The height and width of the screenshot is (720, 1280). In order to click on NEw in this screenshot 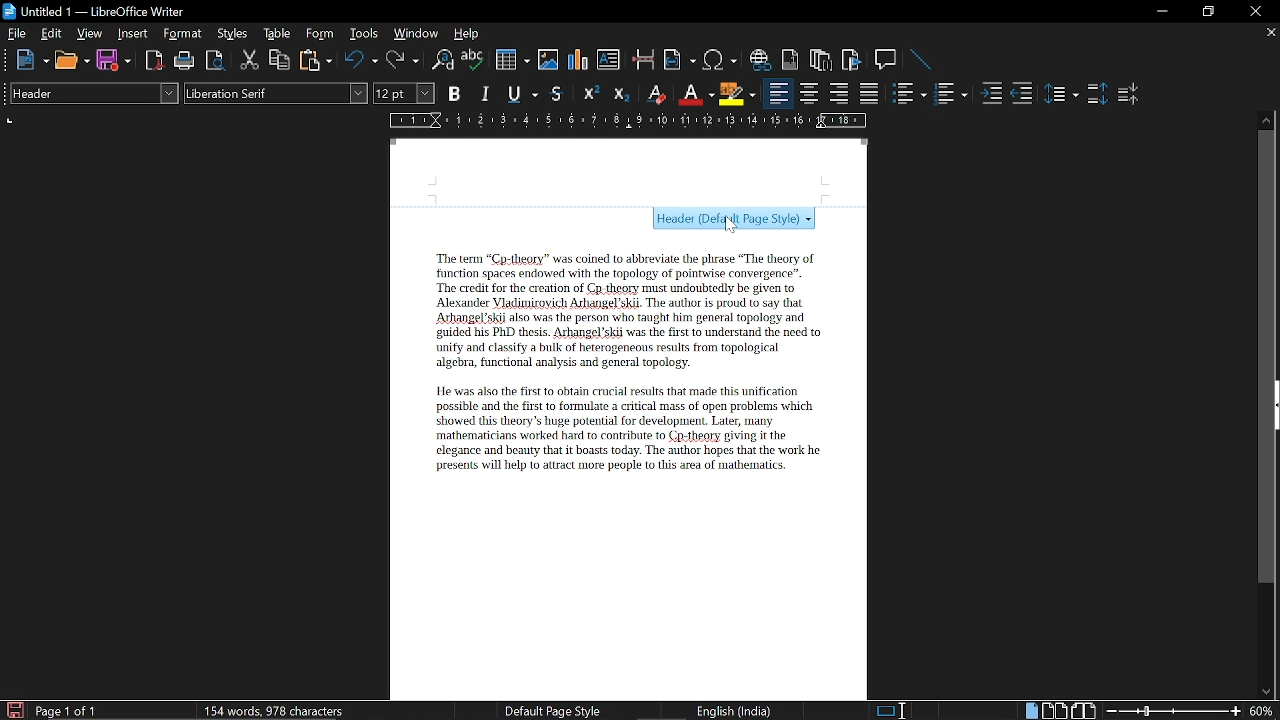, I will do `click(31, 60)`.